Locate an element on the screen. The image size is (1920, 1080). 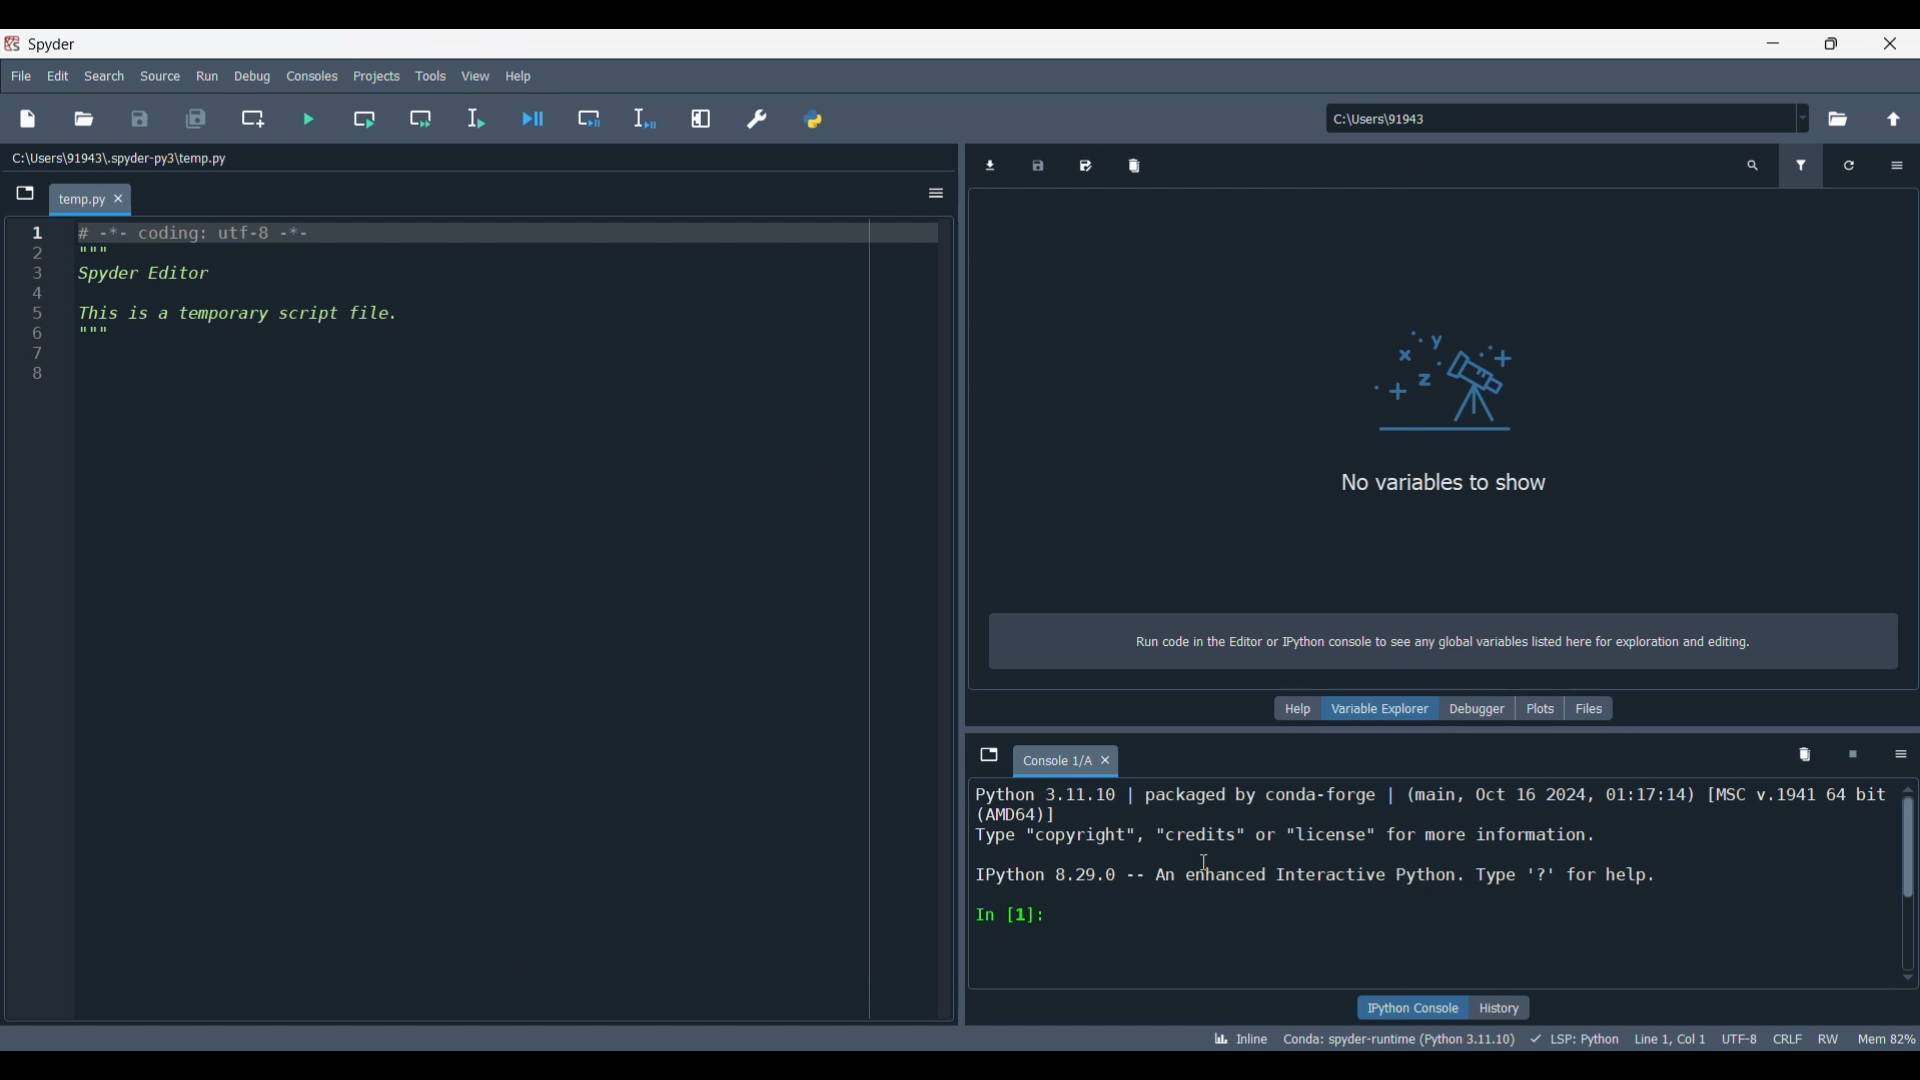
Current tab is located at coordinates (80, 201).